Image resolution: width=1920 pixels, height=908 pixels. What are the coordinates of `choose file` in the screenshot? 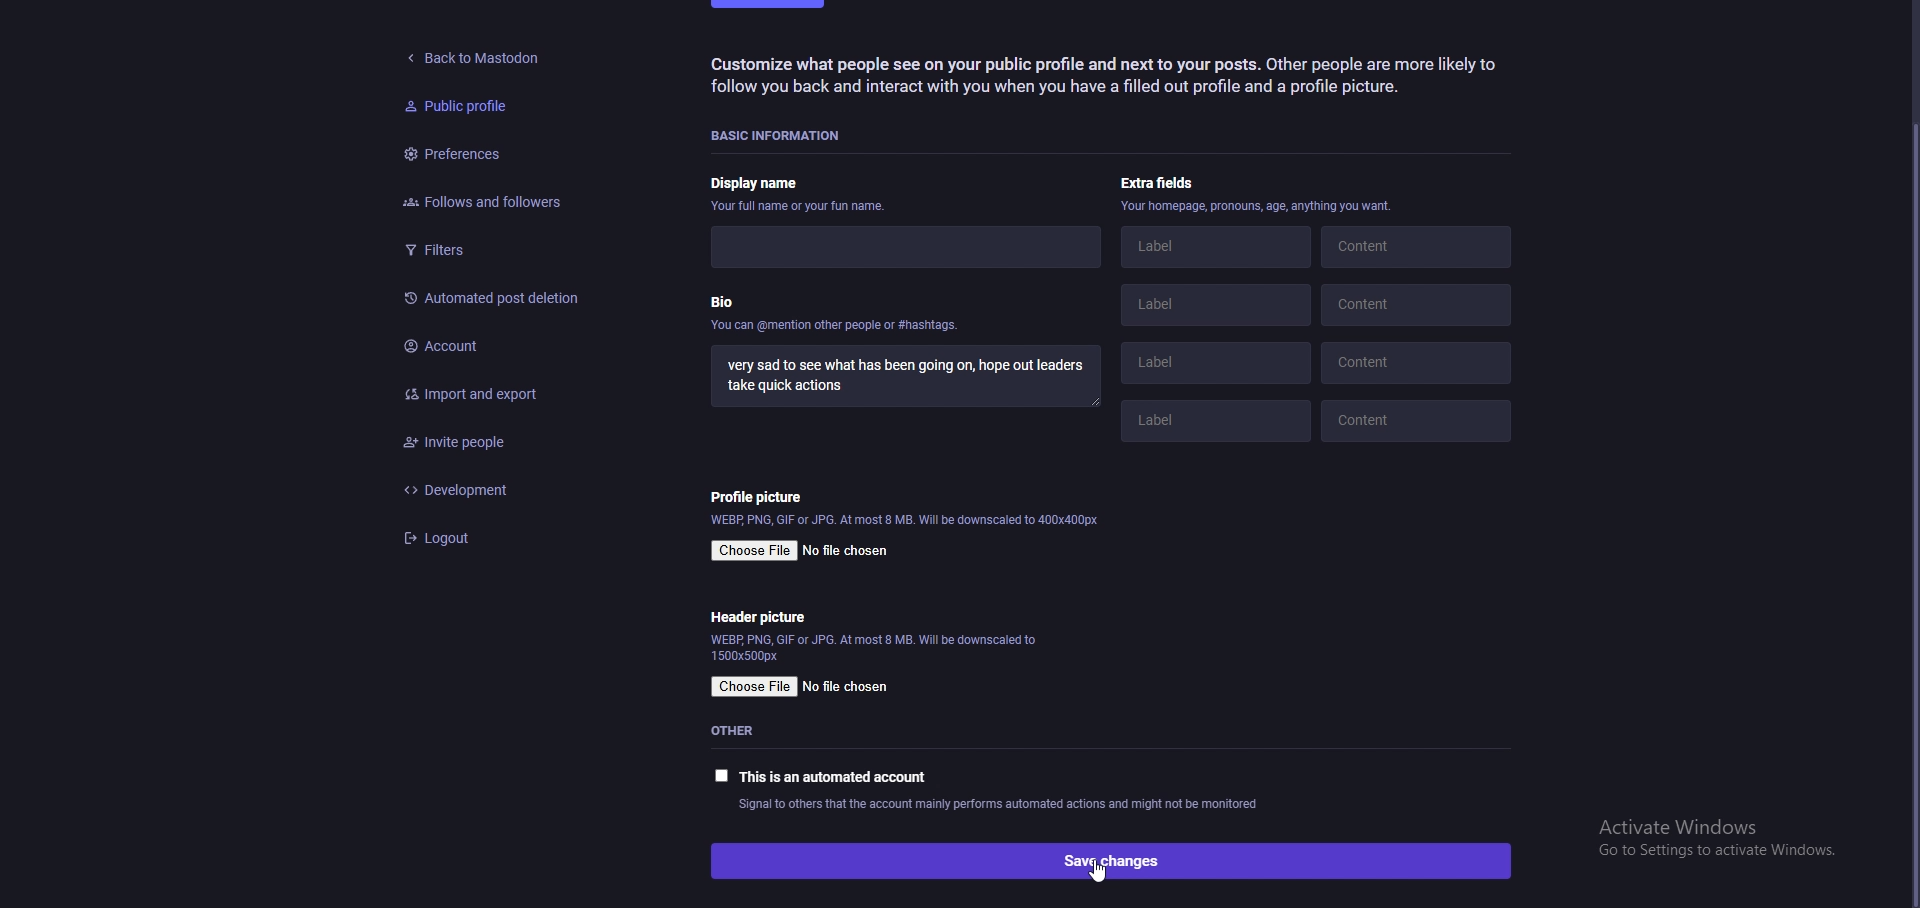 It's located at (754, 688).